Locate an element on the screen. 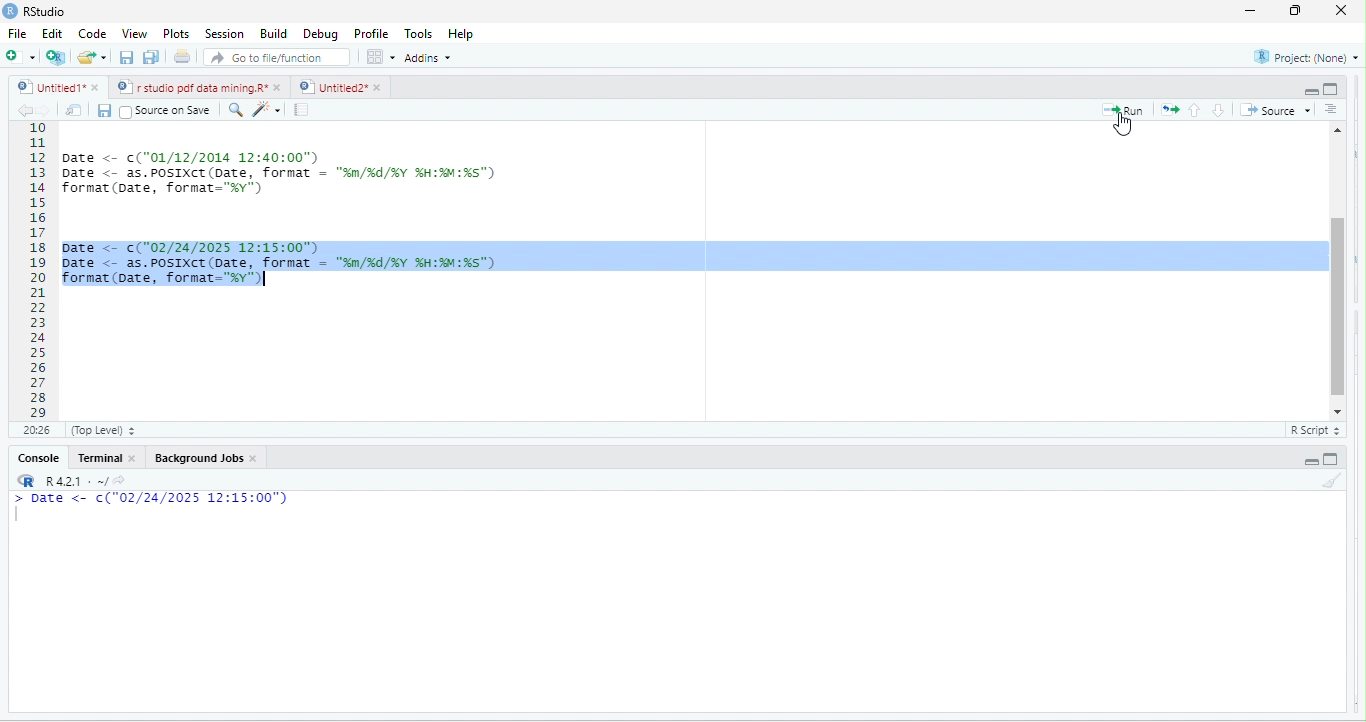   project: (None)  is located at coordinates (1303, 56).